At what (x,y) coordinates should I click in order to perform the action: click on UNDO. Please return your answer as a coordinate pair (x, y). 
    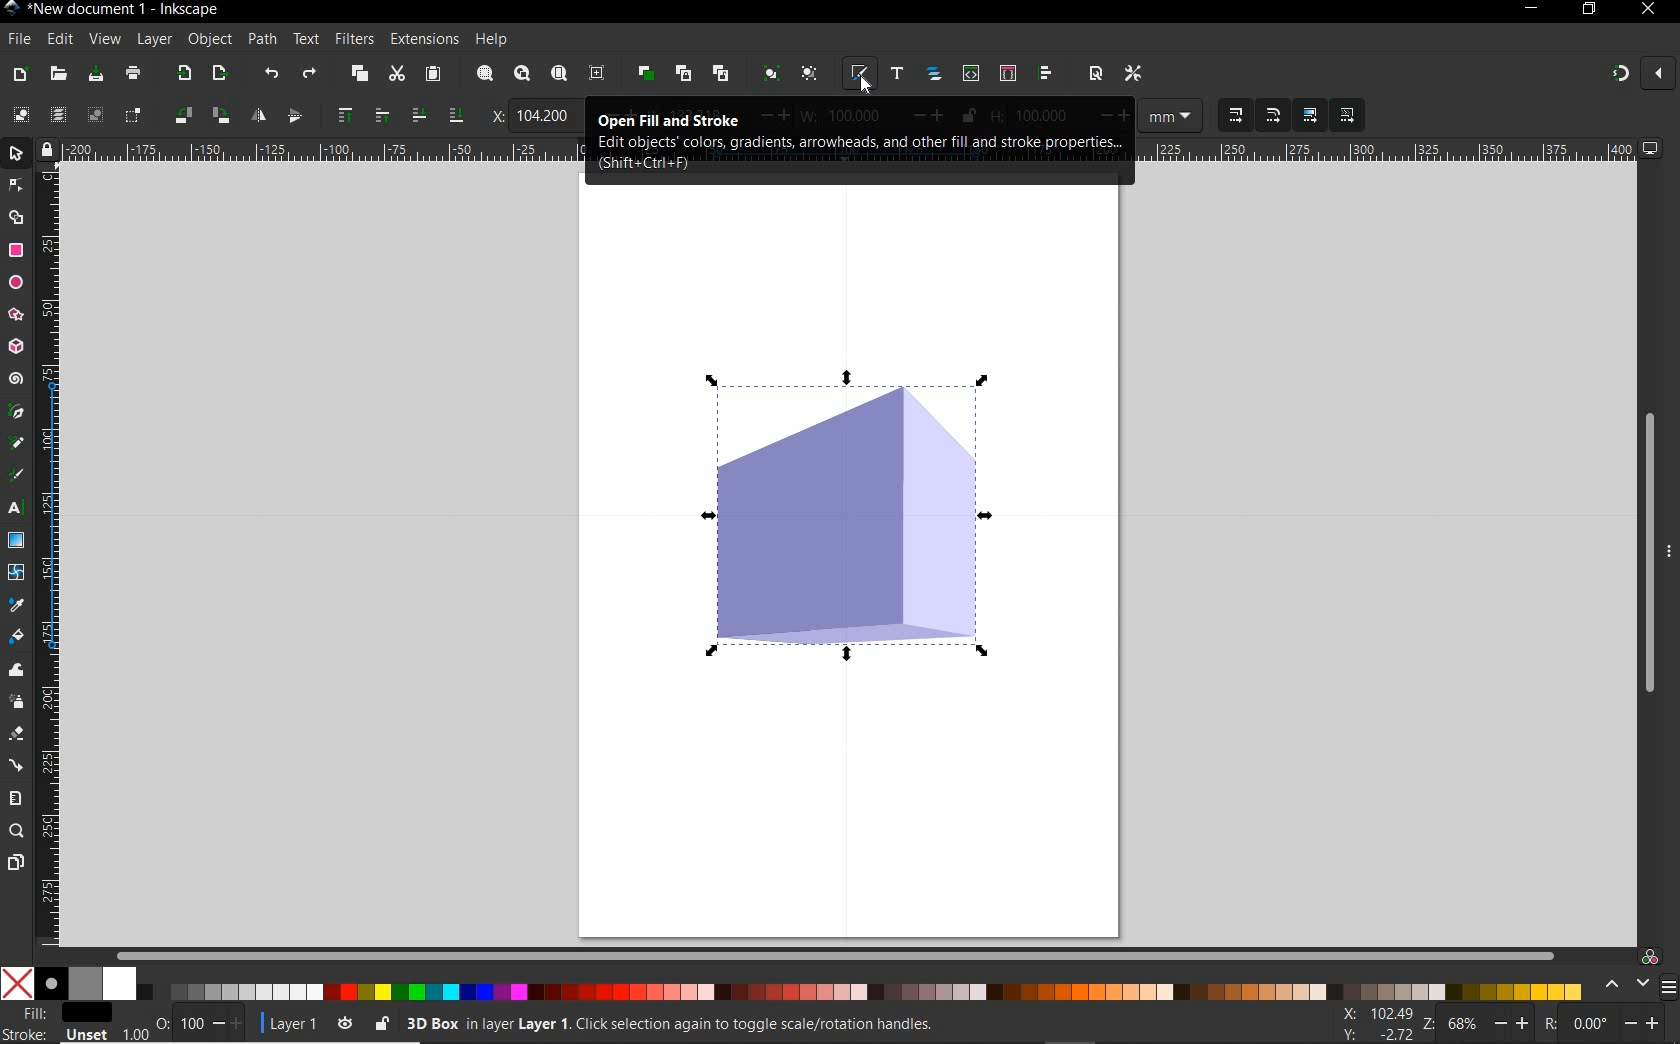
    Looking at the image, I should click on (272, 75).